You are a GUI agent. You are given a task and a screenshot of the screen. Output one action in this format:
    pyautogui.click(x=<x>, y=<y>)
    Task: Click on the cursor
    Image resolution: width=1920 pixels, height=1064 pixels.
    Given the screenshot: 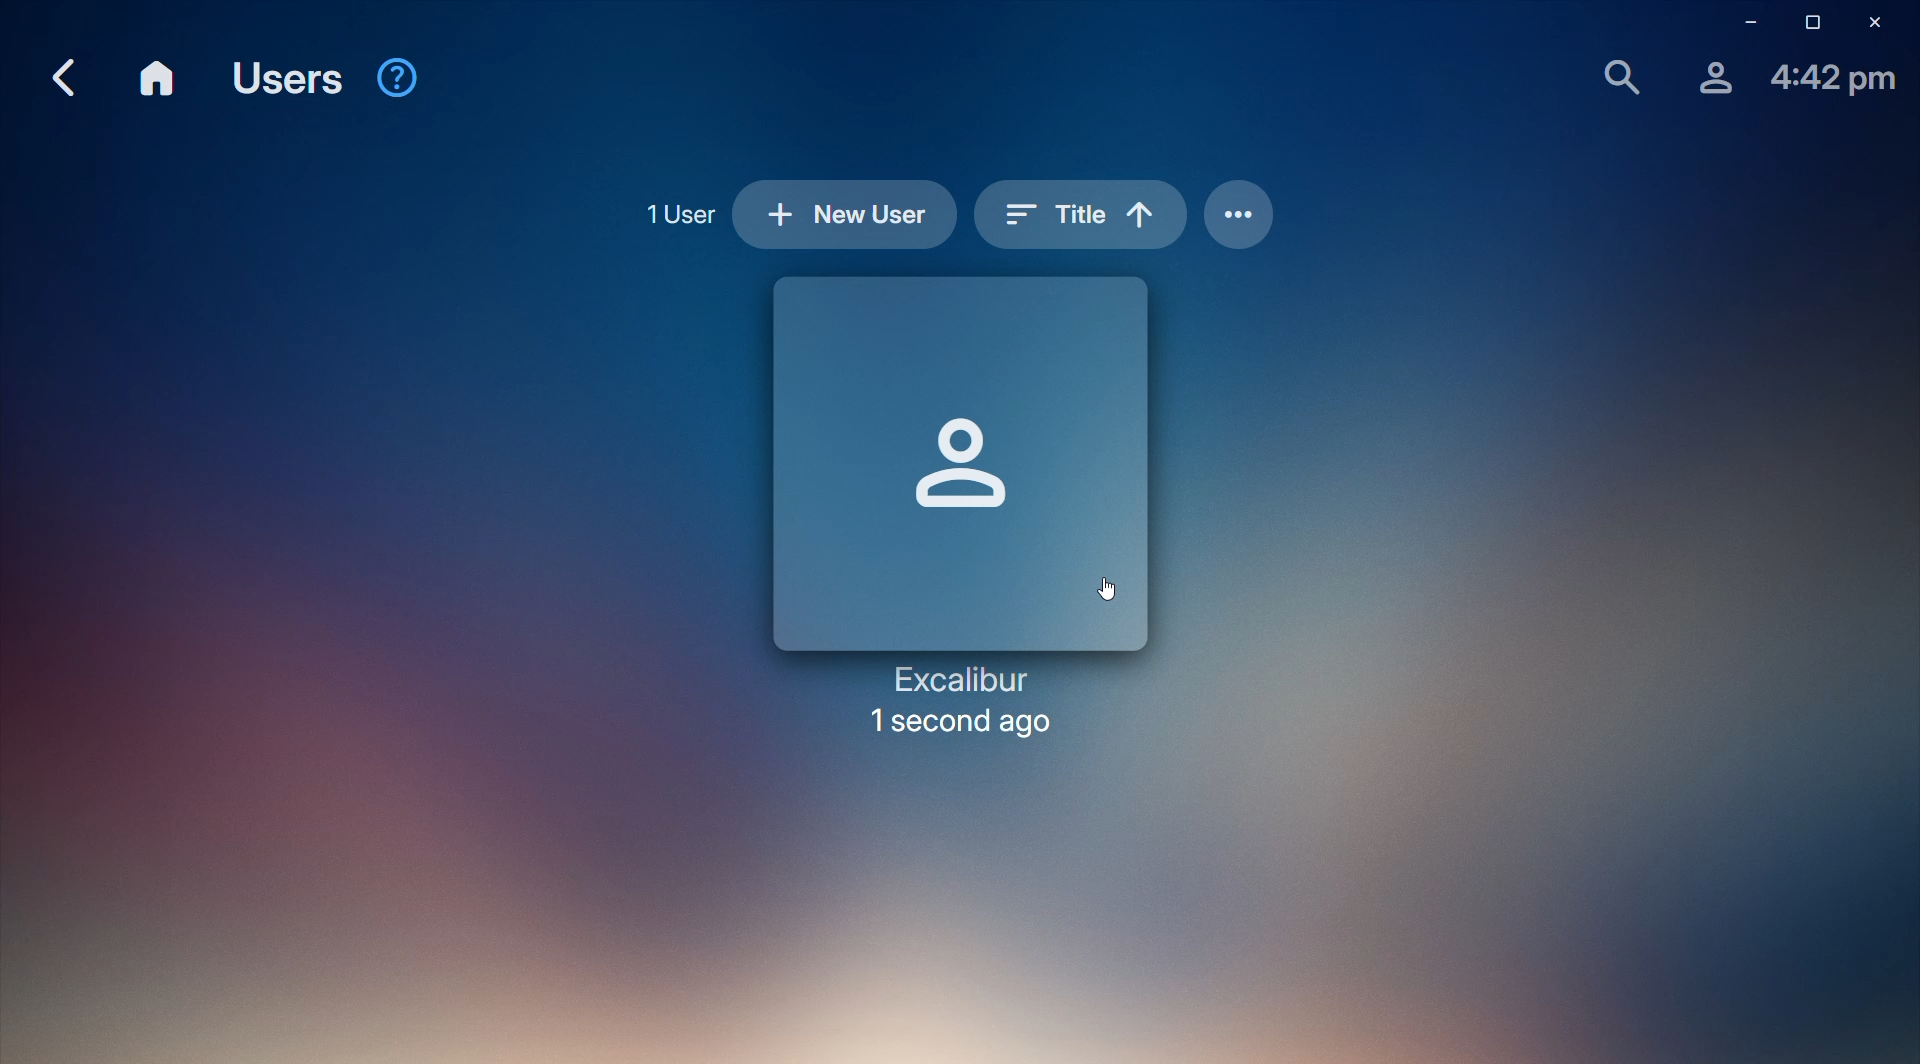 What is the action you would take?
    pyautogui.click(x=1112, y=581)
    